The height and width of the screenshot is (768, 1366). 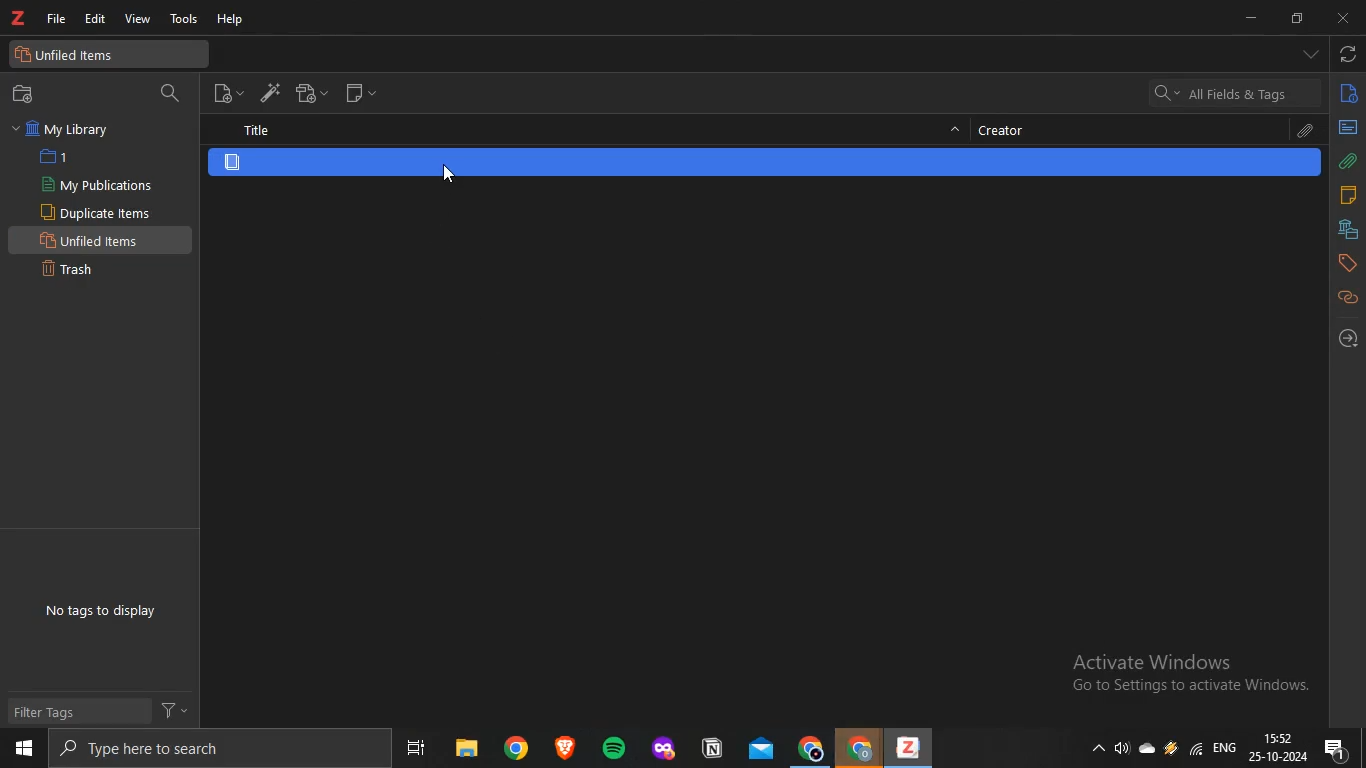 I want to click on view, so click(x=136, y=20).